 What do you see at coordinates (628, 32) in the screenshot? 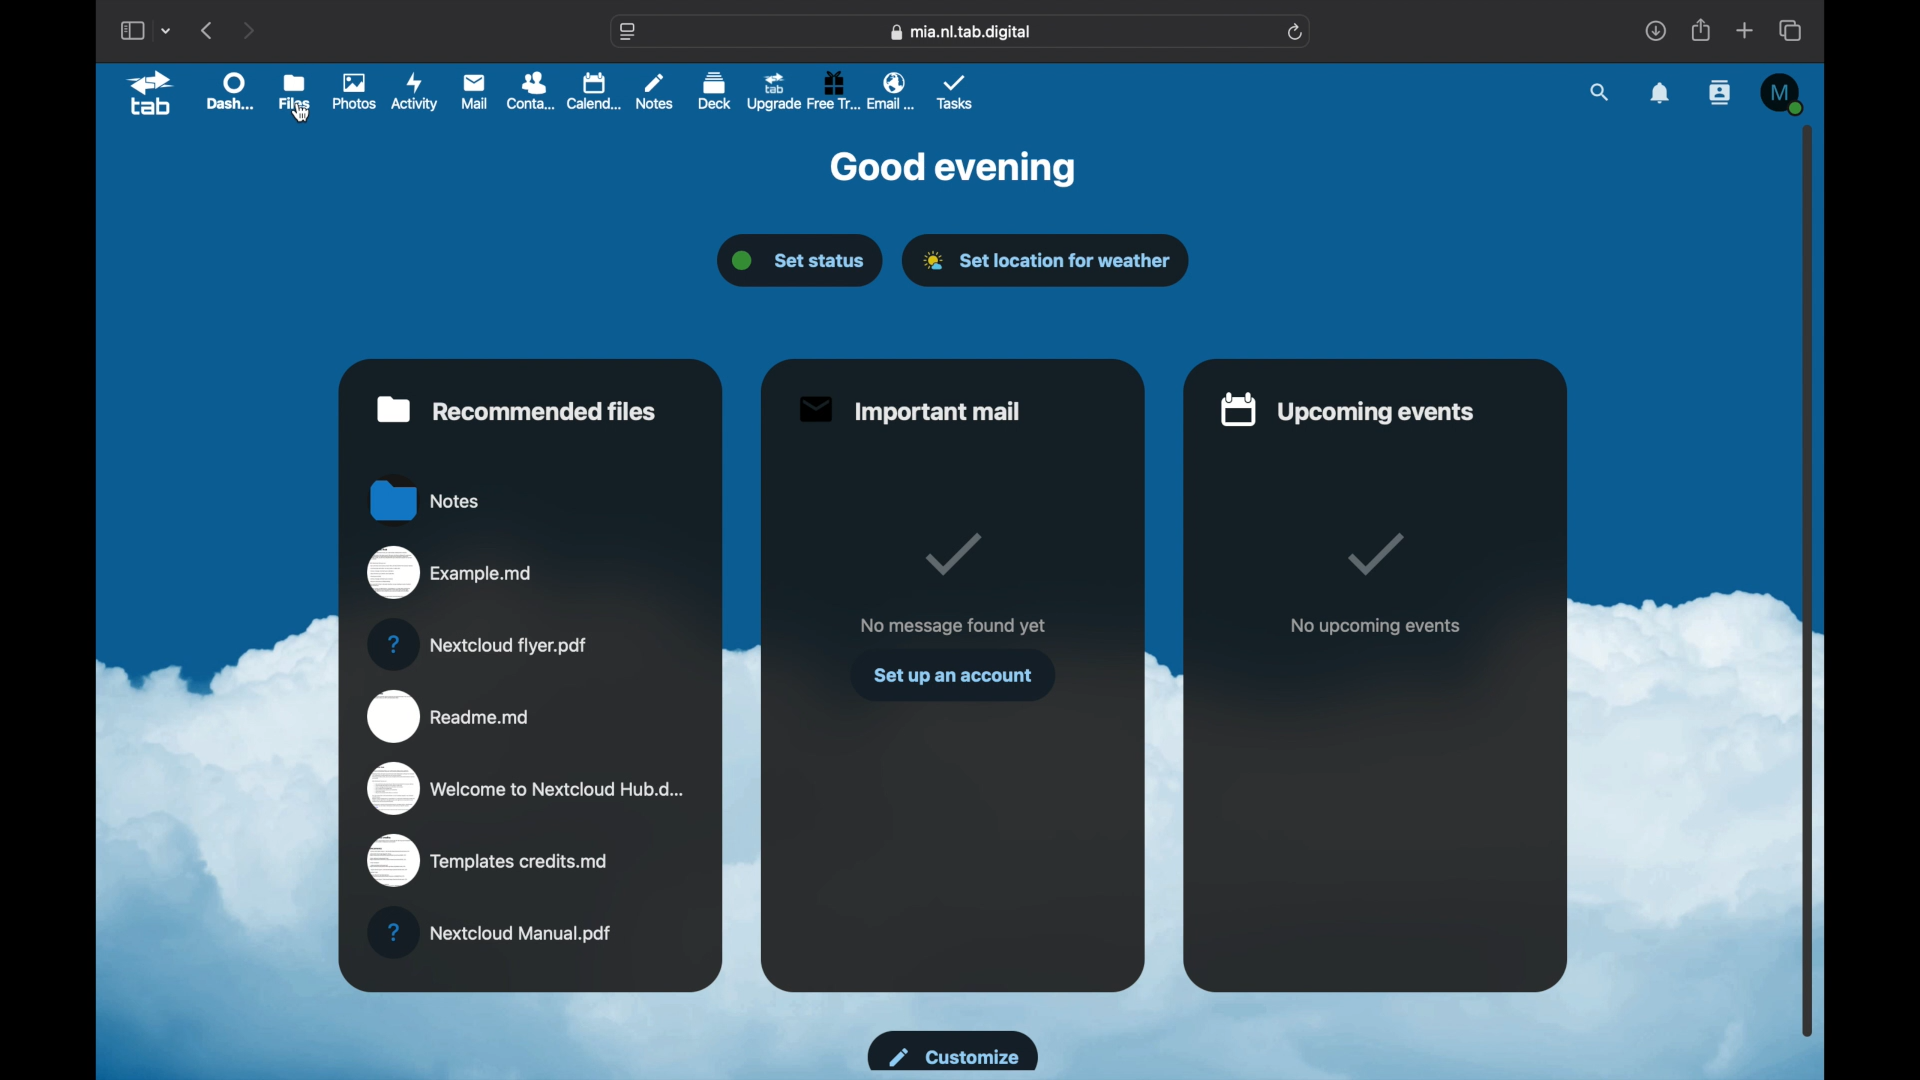
I see `website settings` at bounding box center [628, 32].